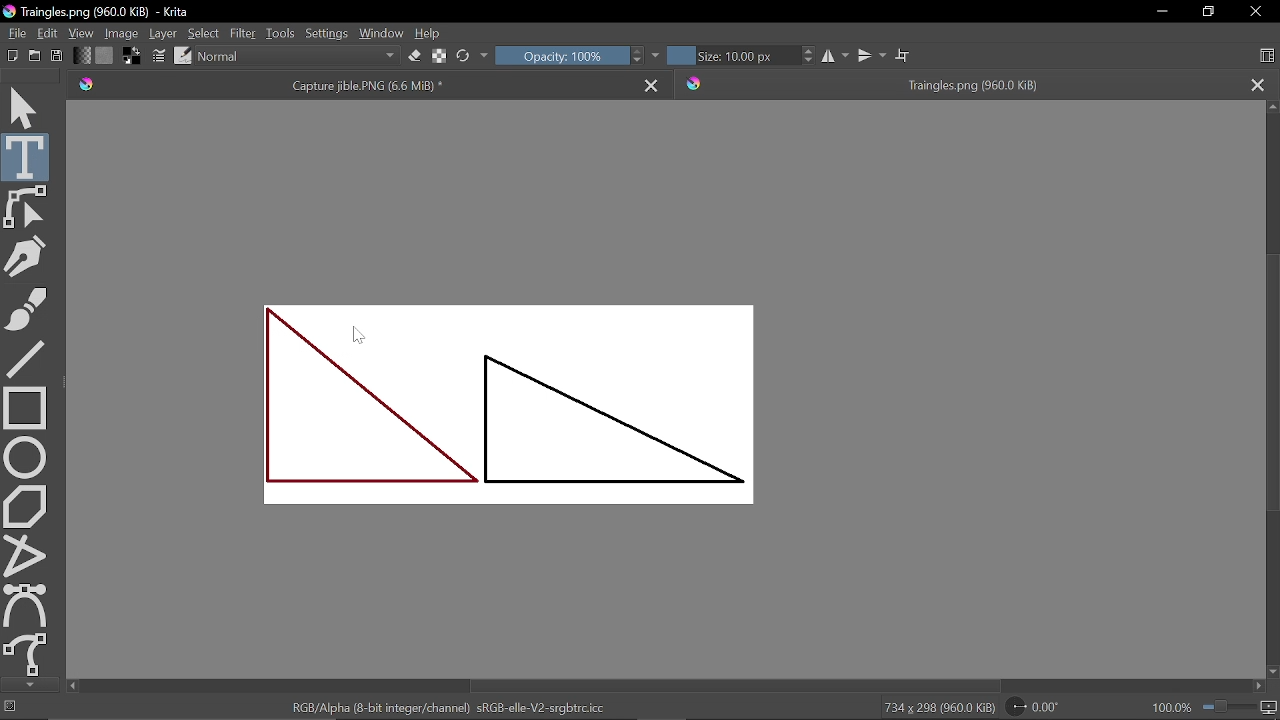 This screenshot has height=720, width=1280. I want to click on Move down in tools, so click(27, 685).